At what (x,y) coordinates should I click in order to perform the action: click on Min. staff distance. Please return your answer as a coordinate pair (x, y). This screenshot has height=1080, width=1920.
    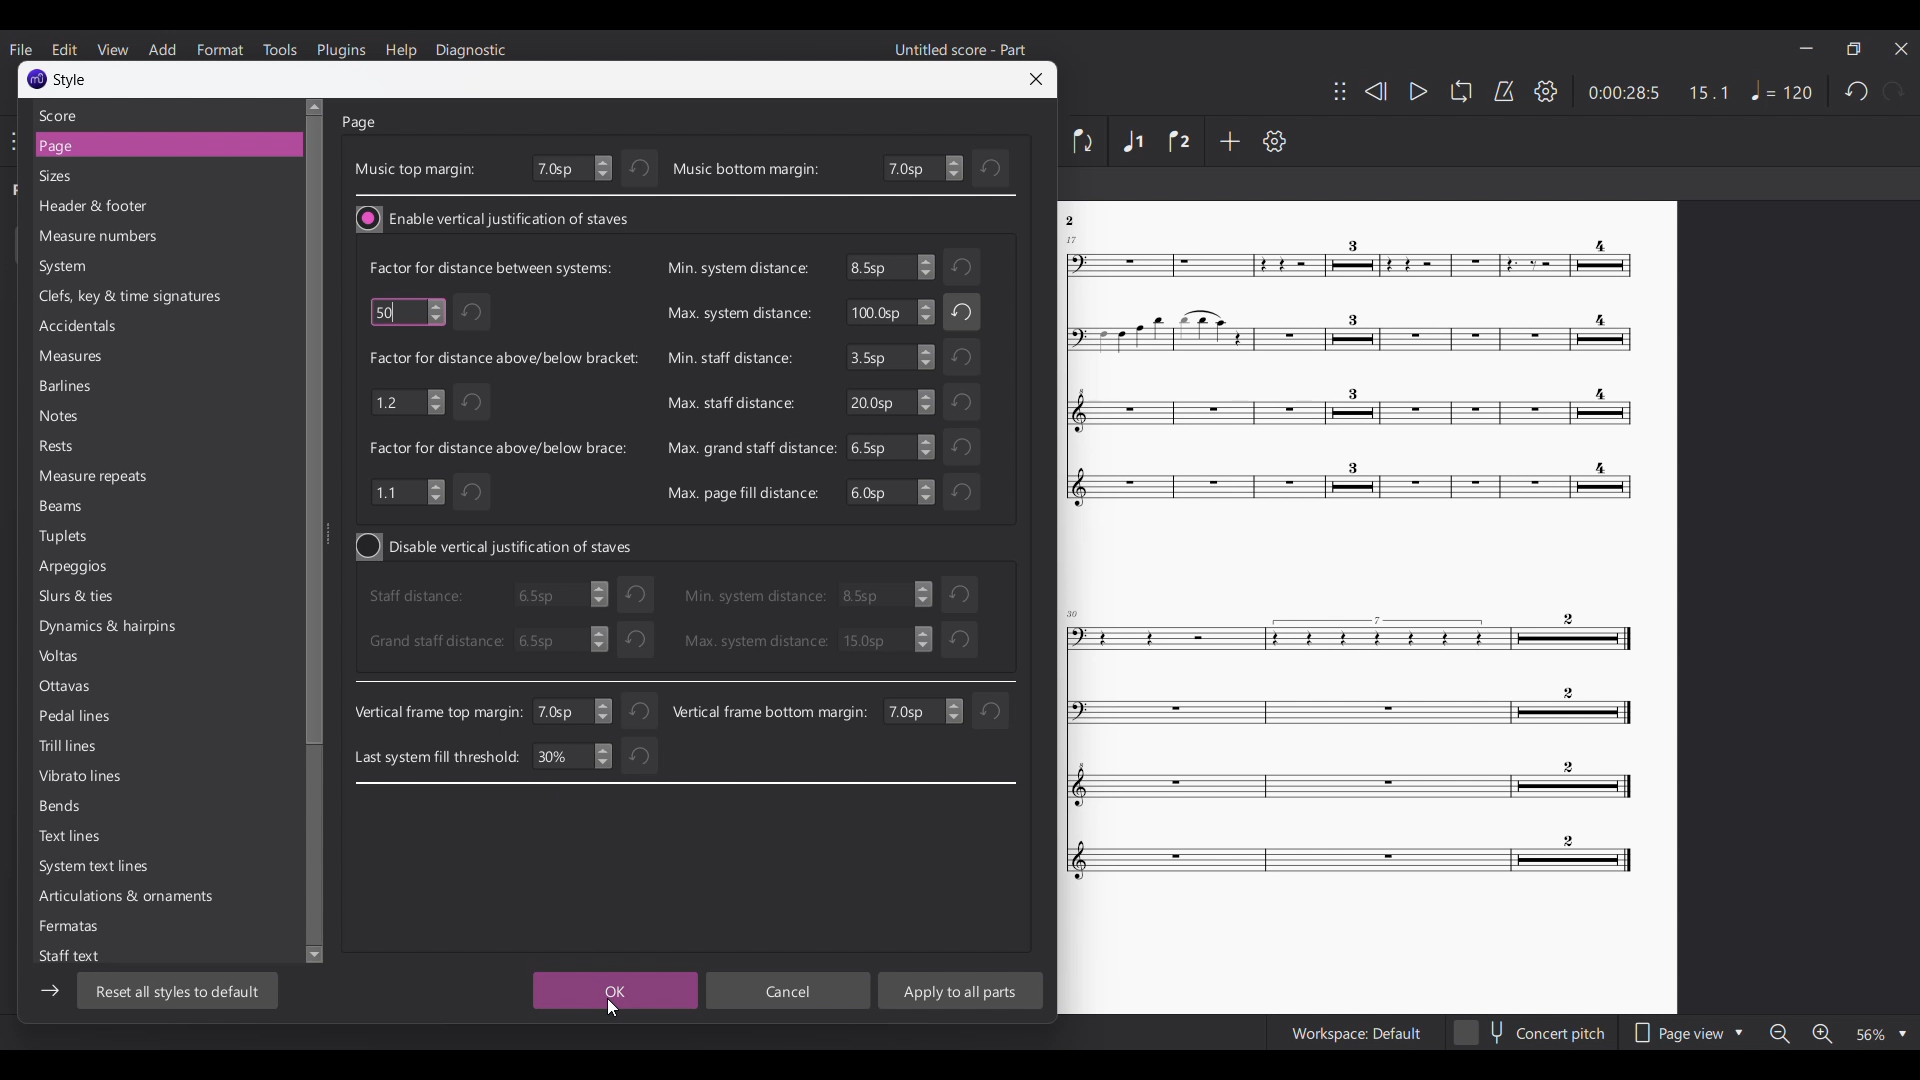
    Looking at the image, I should click on (729, 357).